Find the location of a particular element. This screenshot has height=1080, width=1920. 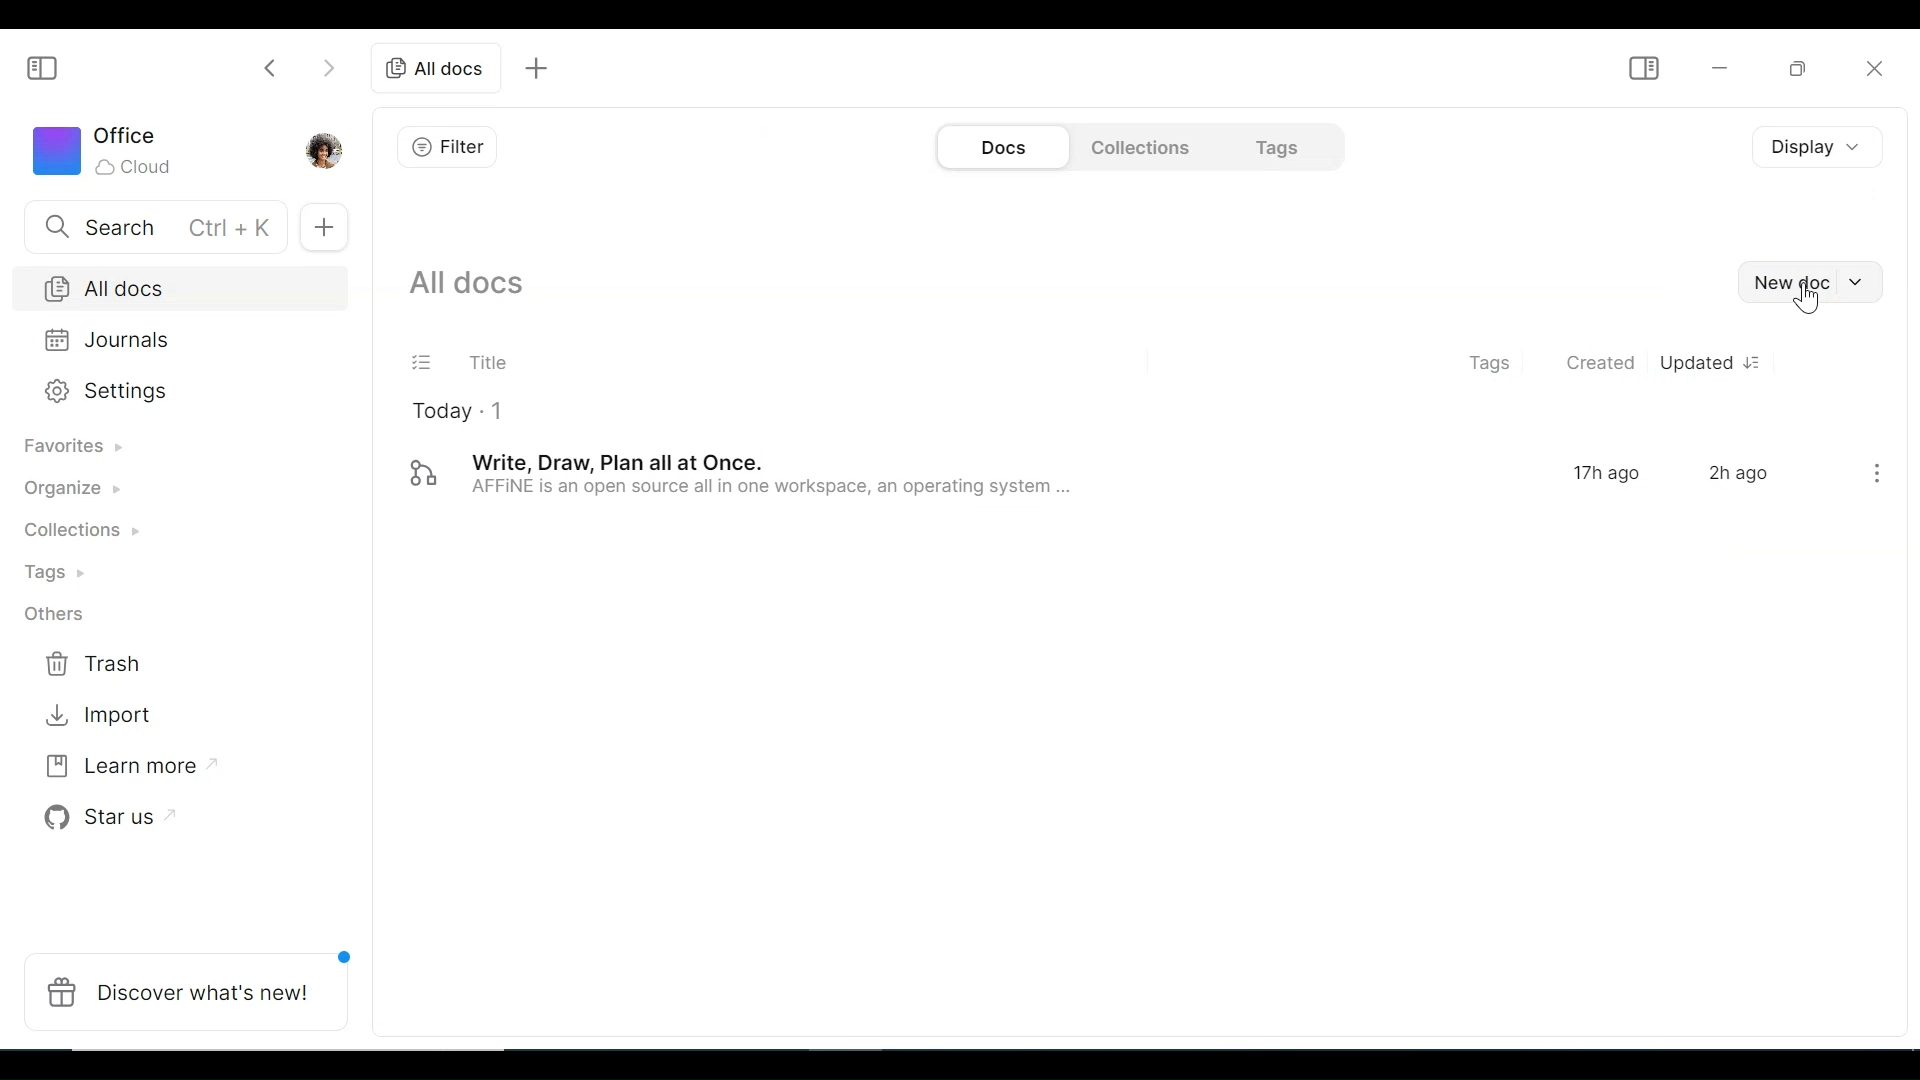

Collections is located at coordinates (1136, 146).